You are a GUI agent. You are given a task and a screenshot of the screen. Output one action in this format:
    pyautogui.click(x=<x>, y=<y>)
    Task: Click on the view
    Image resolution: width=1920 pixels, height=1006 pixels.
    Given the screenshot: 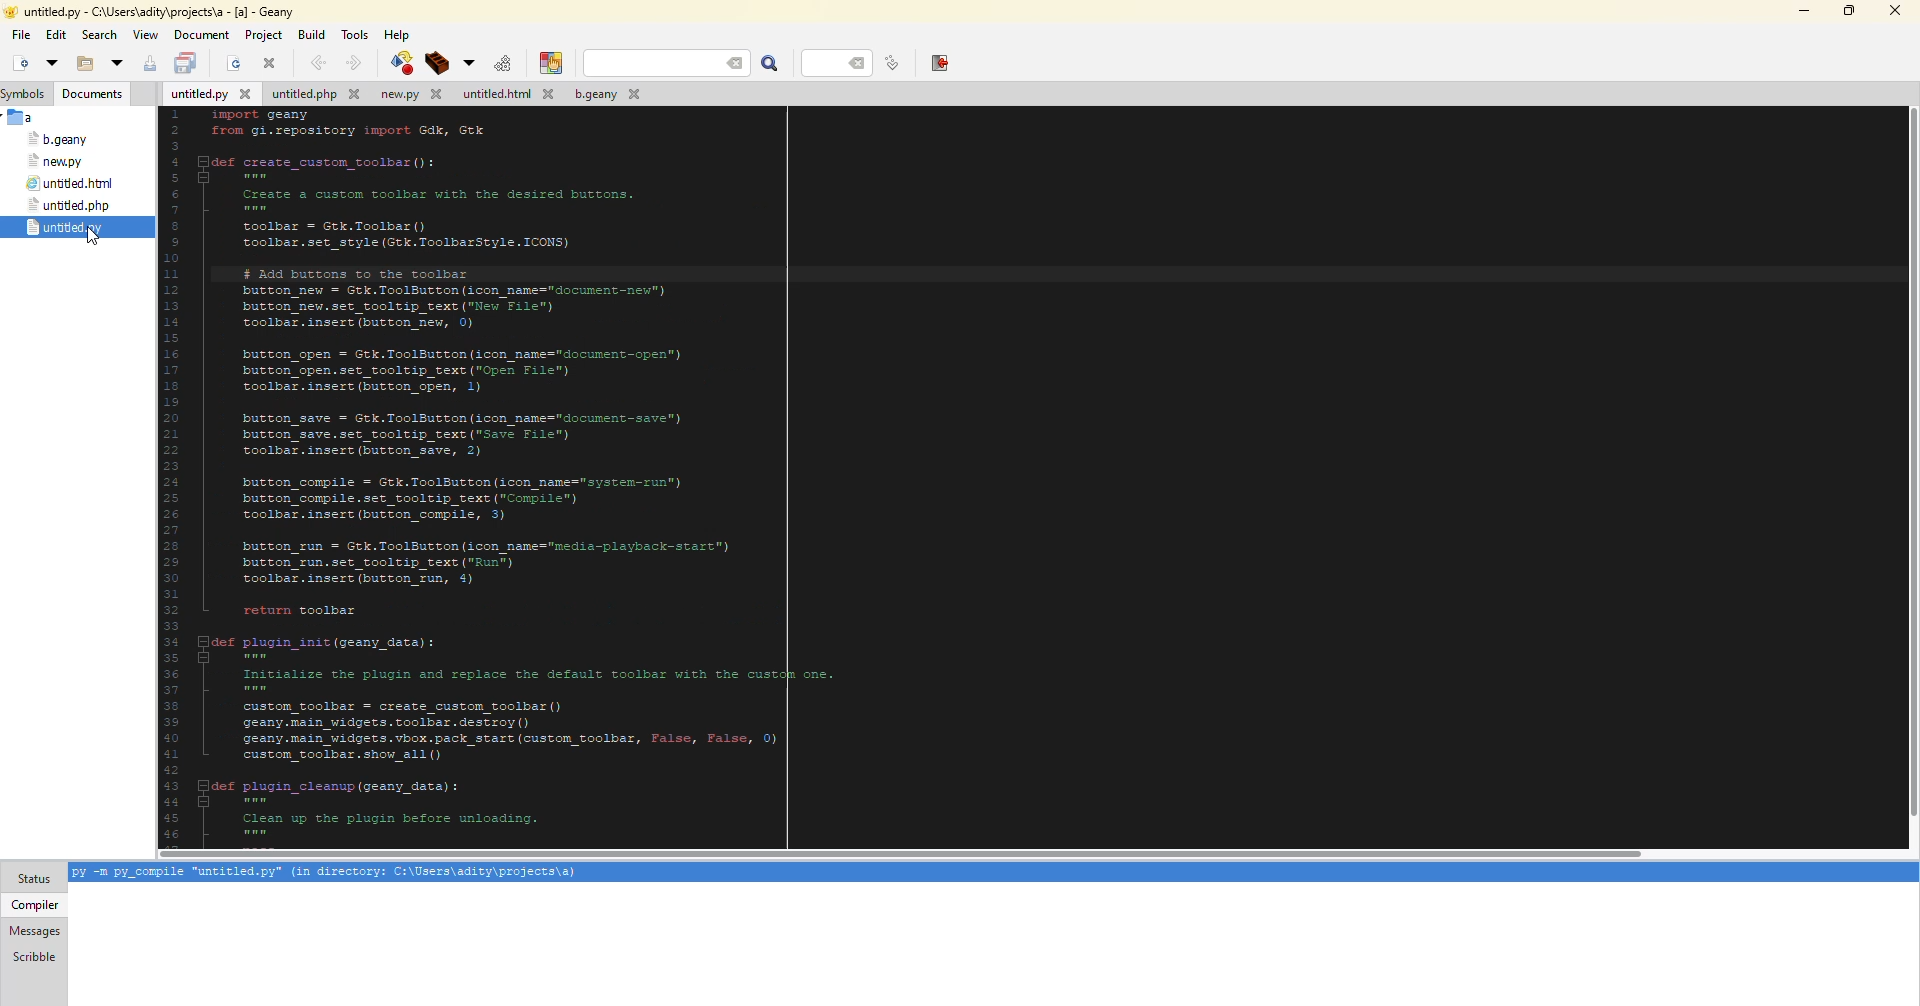 What is the action you would take?
    pyautogui.click(x=146, y=36)
    